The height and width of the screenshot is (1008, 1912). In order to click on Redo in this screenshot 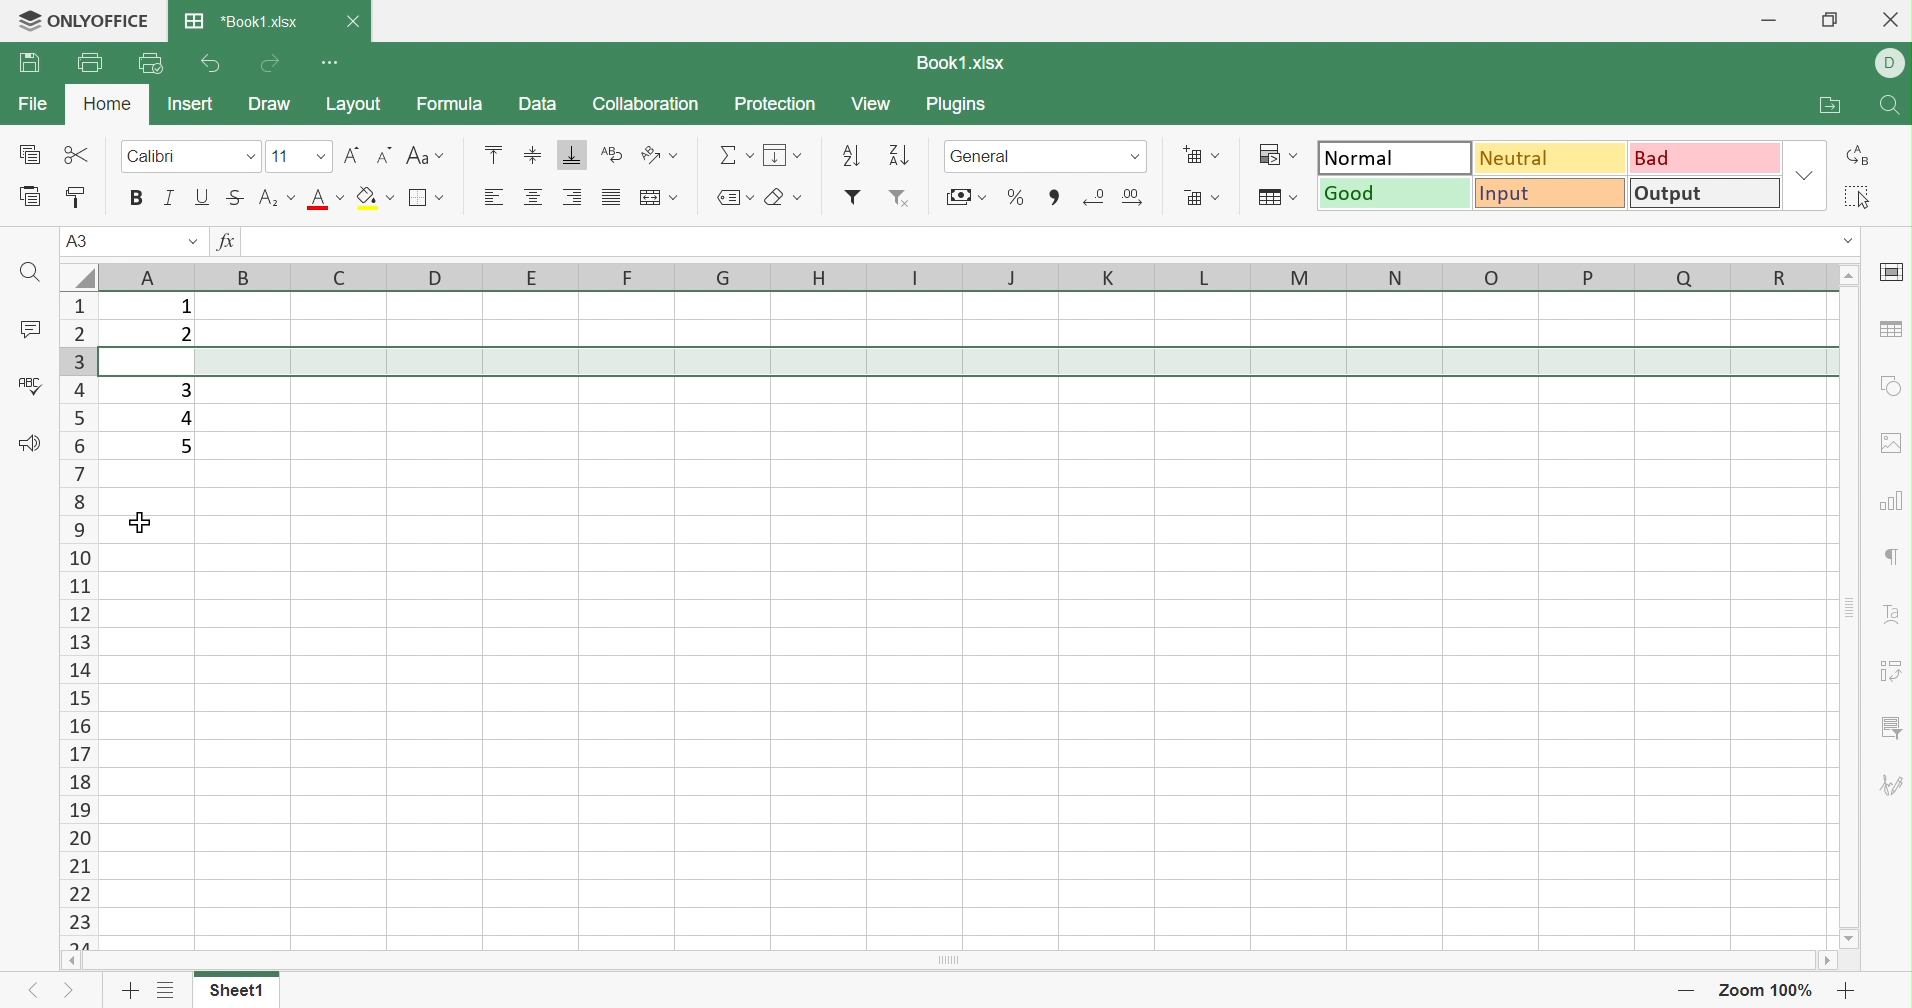, I will do `click(271, 63)`.